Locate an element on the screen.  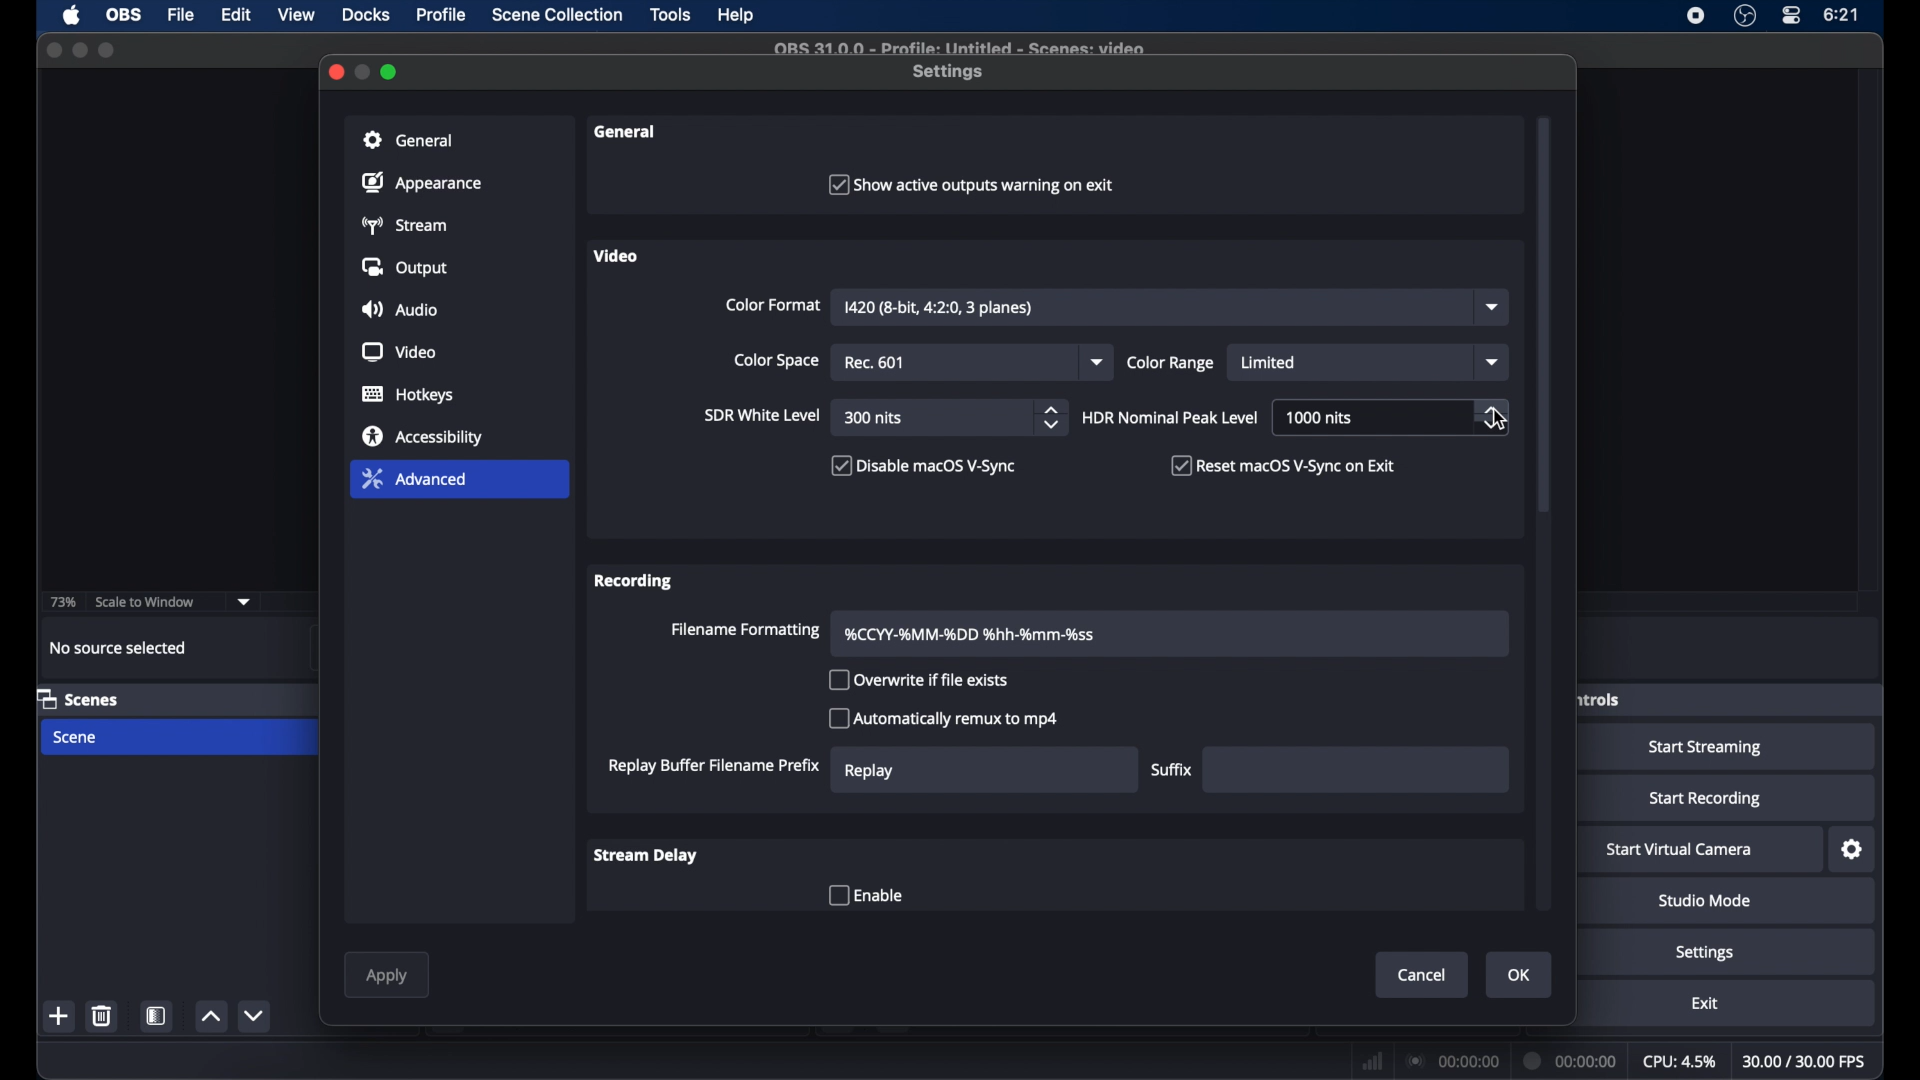
start streaming is located at coordinates (1706, 747).